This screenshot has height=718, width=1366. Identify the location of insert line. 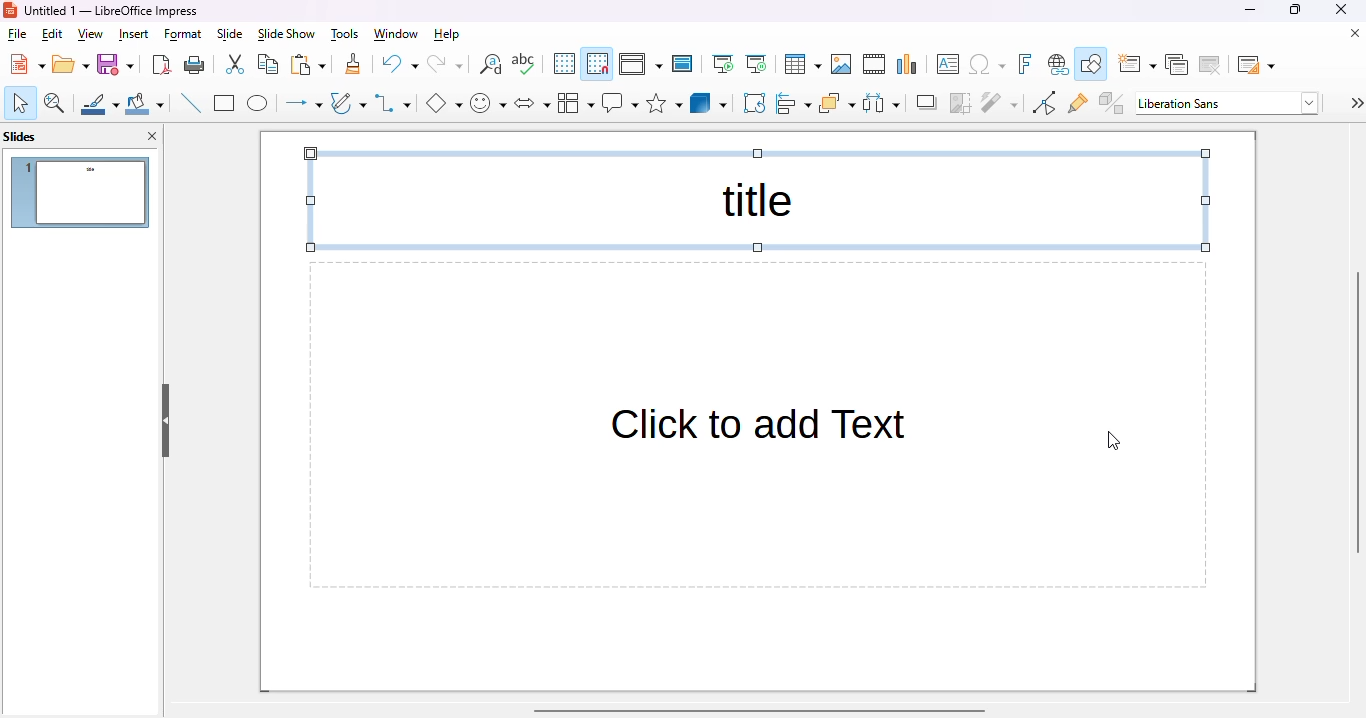
(190, 102).